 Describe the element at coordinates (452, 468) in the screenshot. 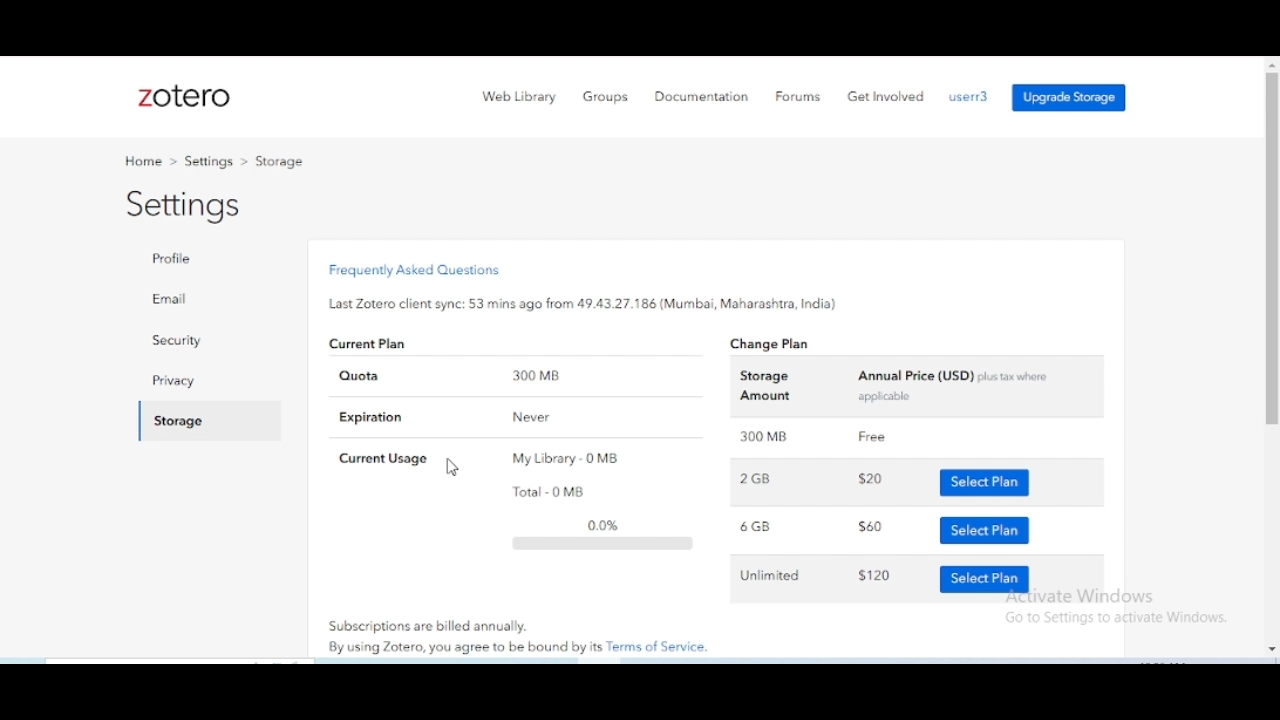

I see `cursor` at that location.